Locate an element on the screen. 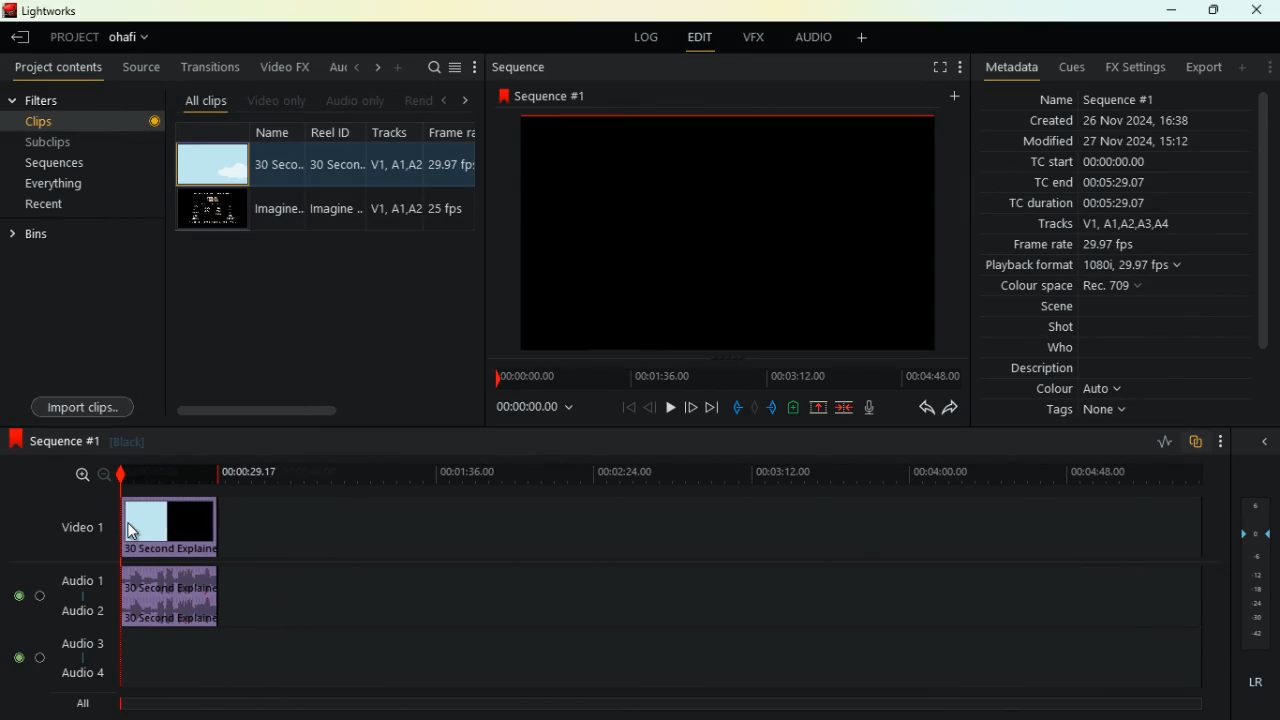  sequence is located at coordinates (51, 441).